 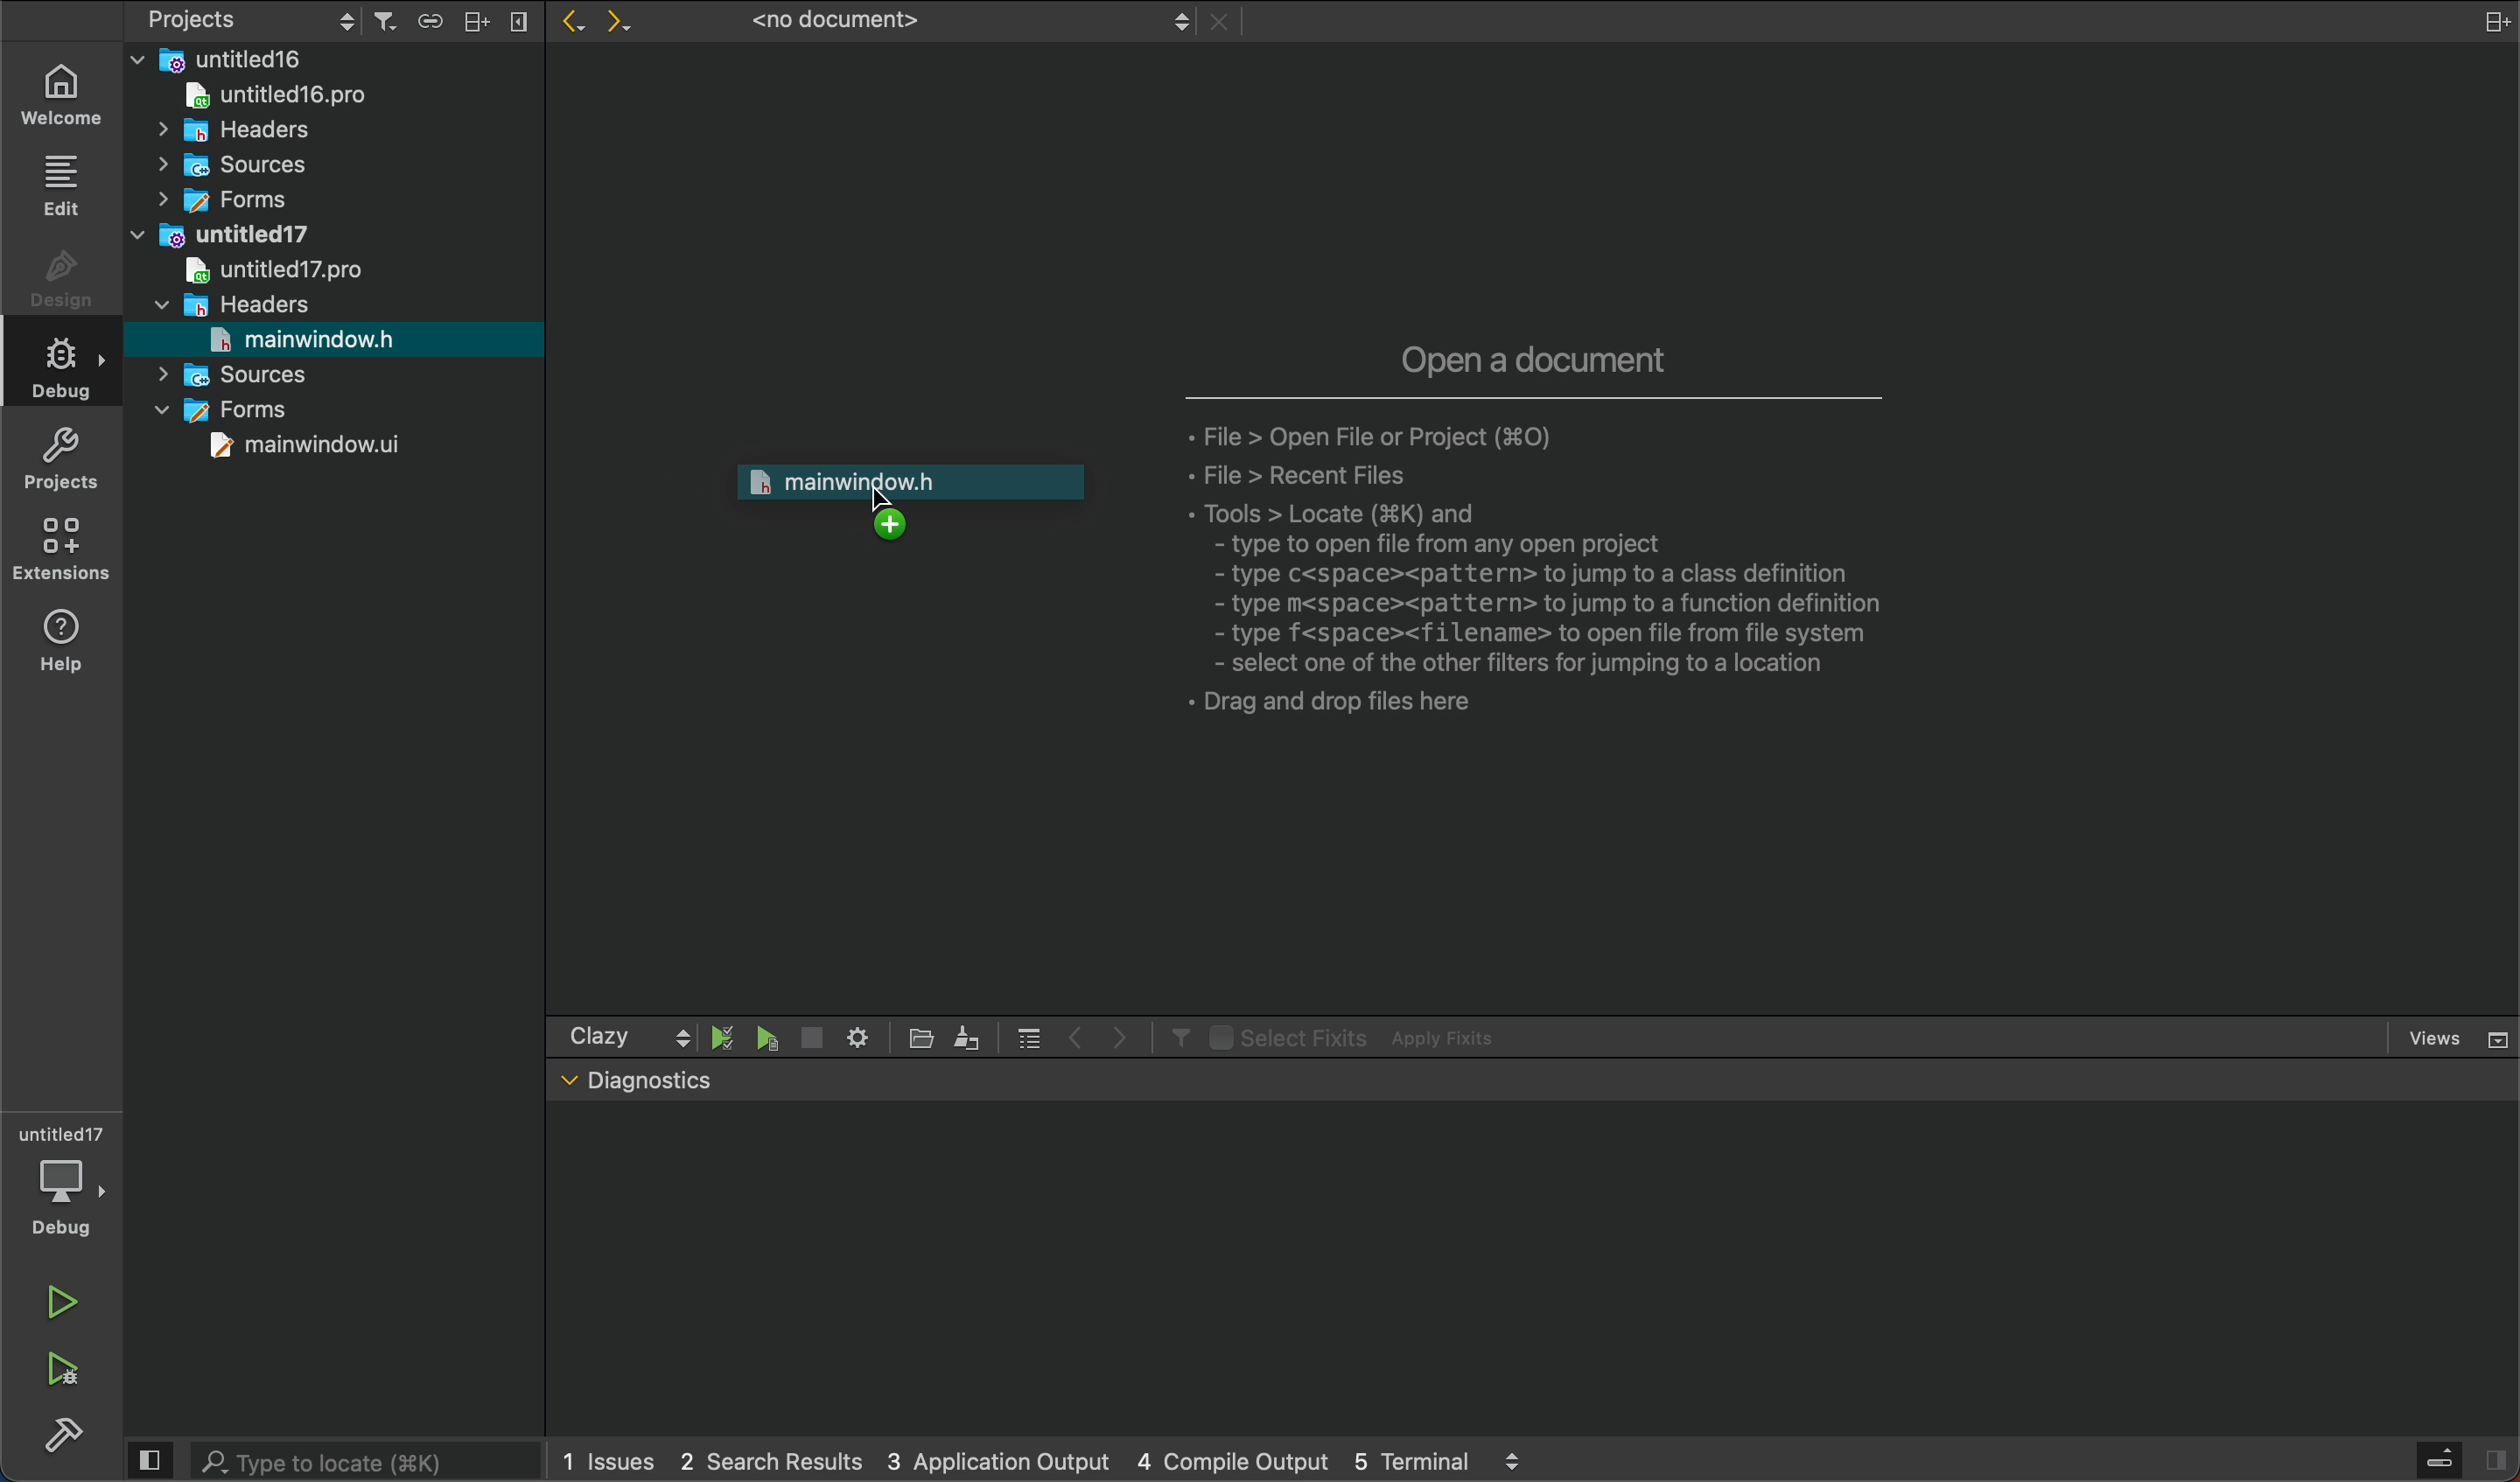 What do you see at coordinates (233, 411) in the screenshot?
I see `Forms` at bounding box center [233, 411].